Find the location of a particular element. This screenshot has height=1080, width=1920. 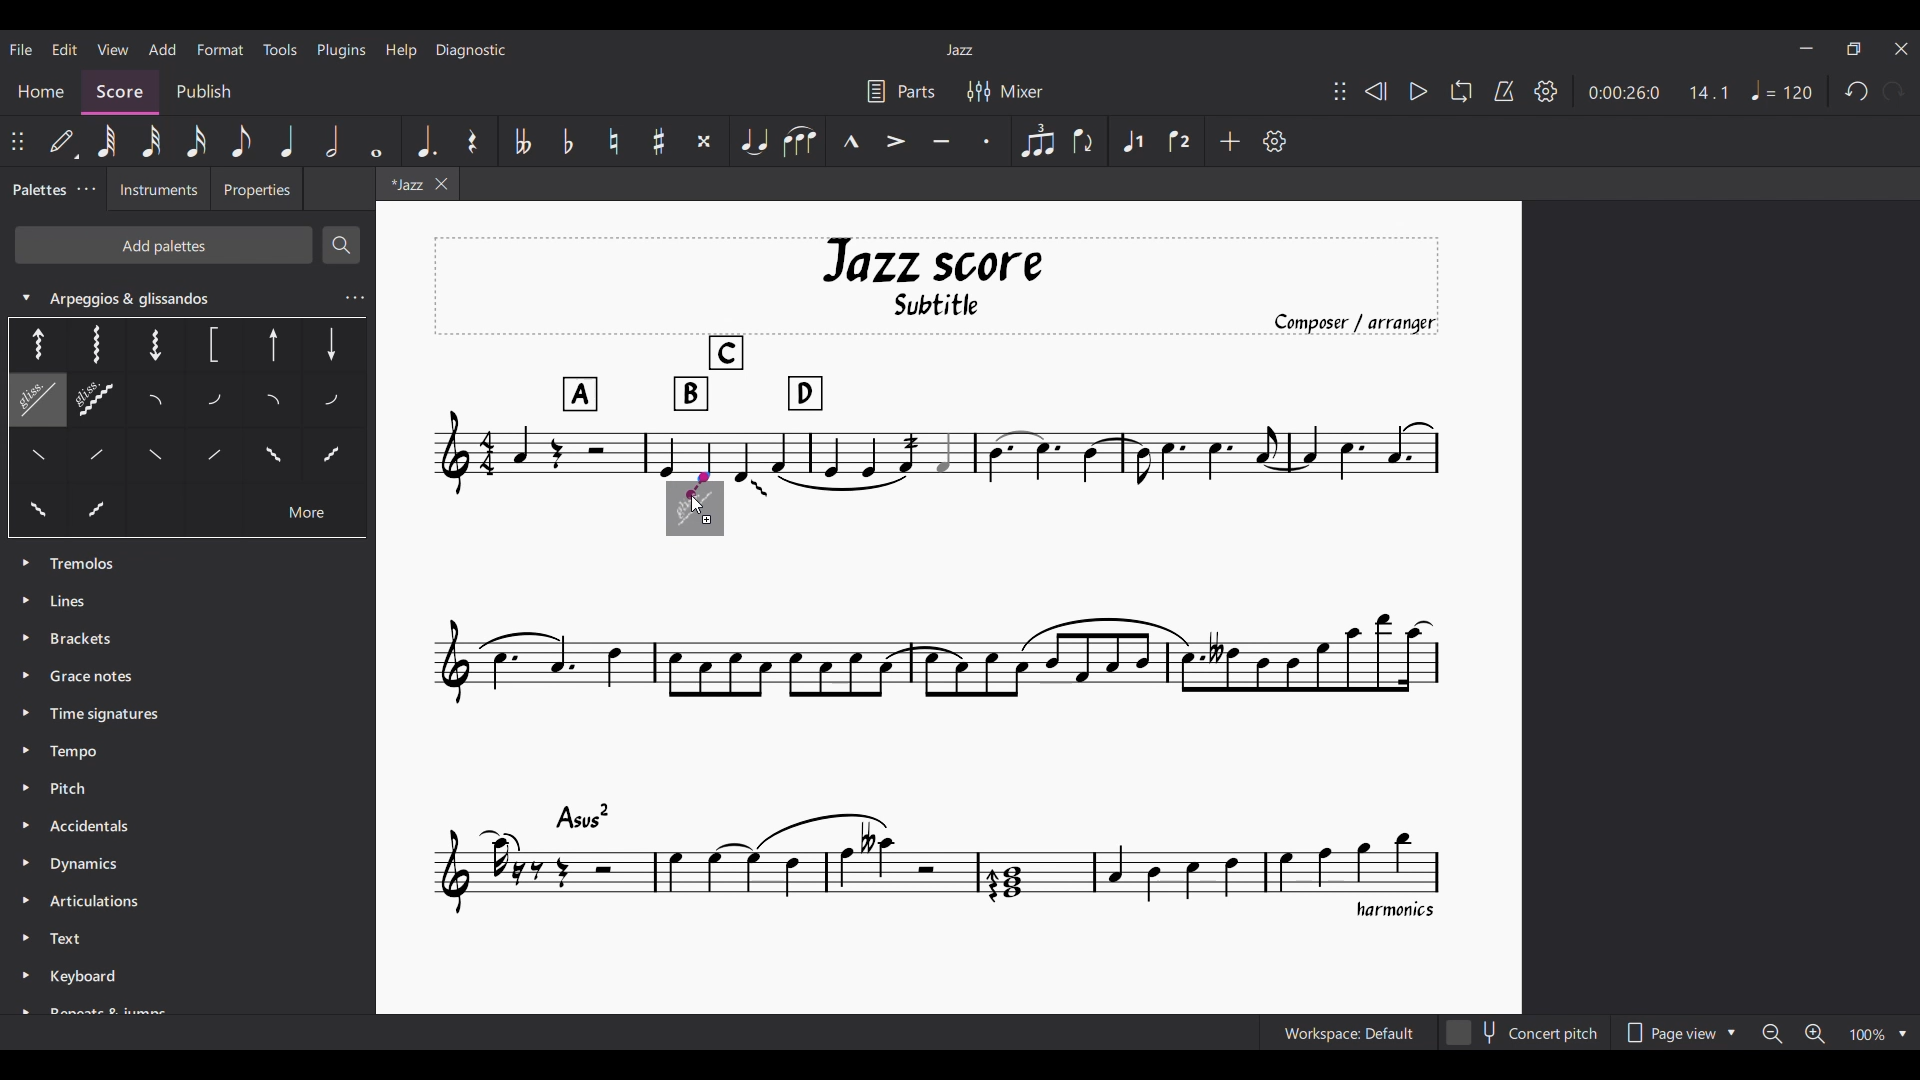

16th note is located at coordinates (195, 141).